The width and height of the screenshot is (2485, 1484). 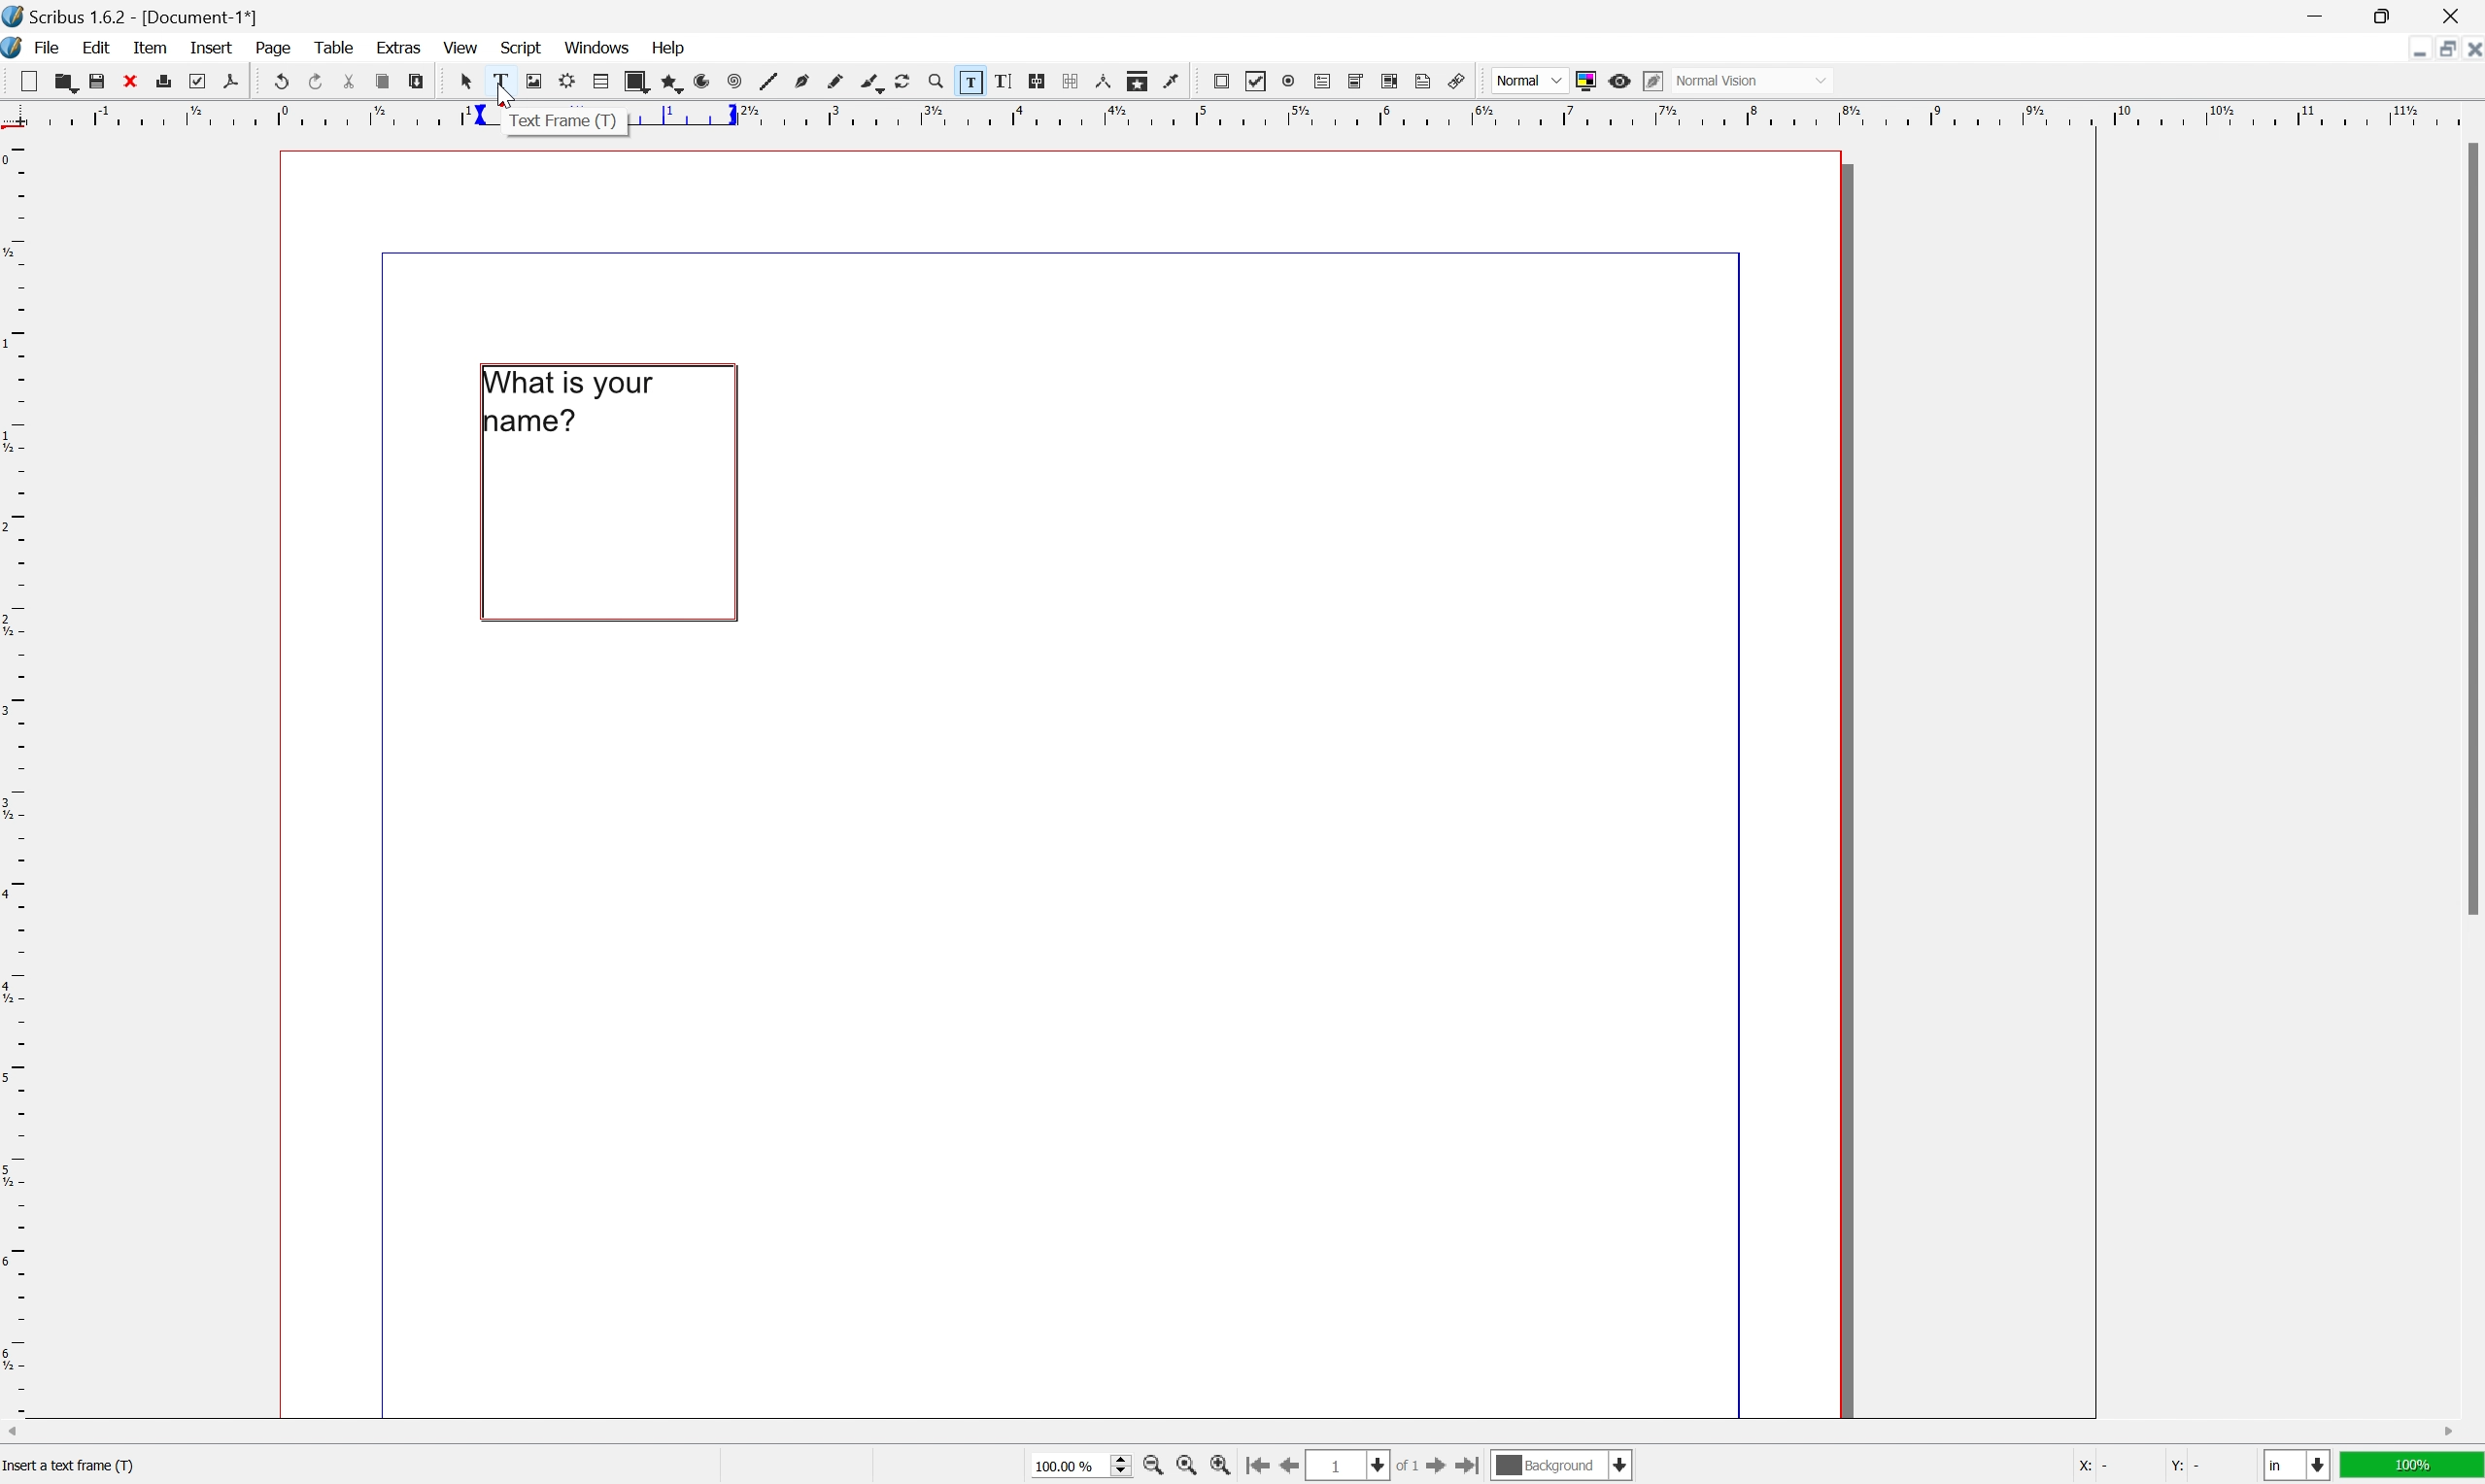 I want to click on zoom to 100%, so click(x=1182, y=1467).